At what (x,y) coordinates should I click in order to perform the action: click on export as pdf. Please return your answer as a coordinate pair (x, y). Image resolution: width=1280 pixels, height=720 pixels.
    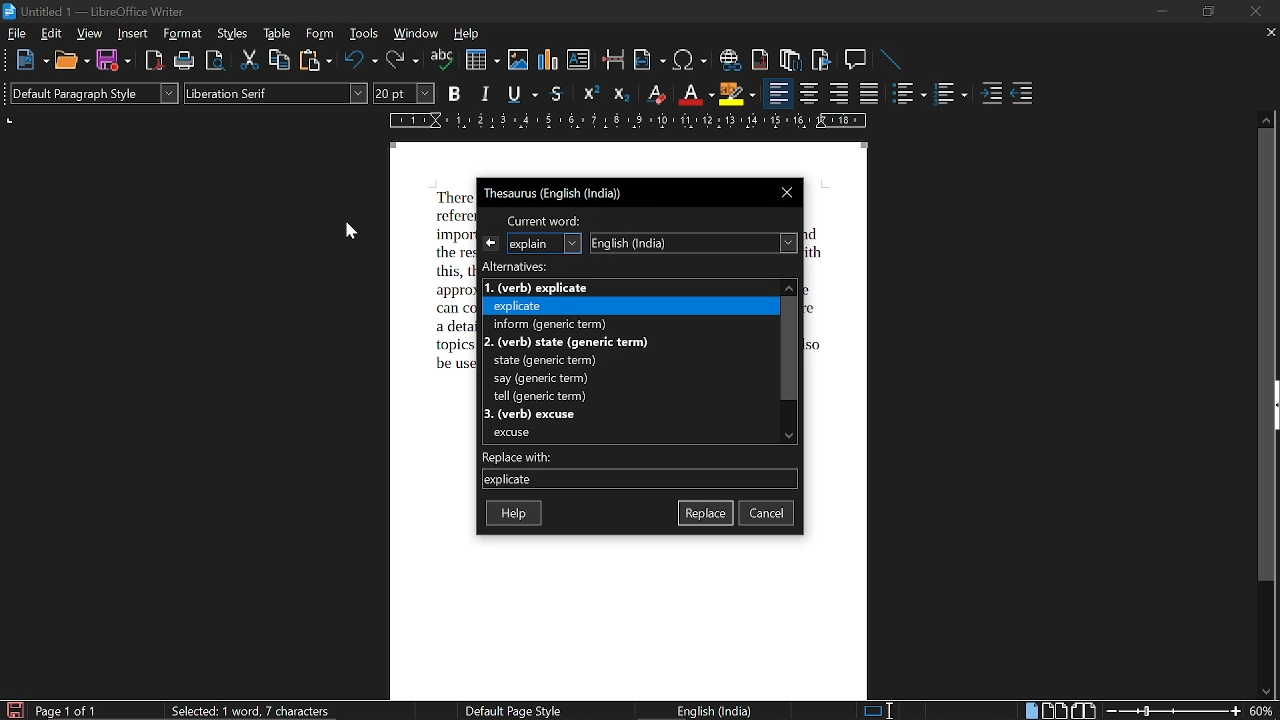
    Looking at the image, I should click on (156, 61).